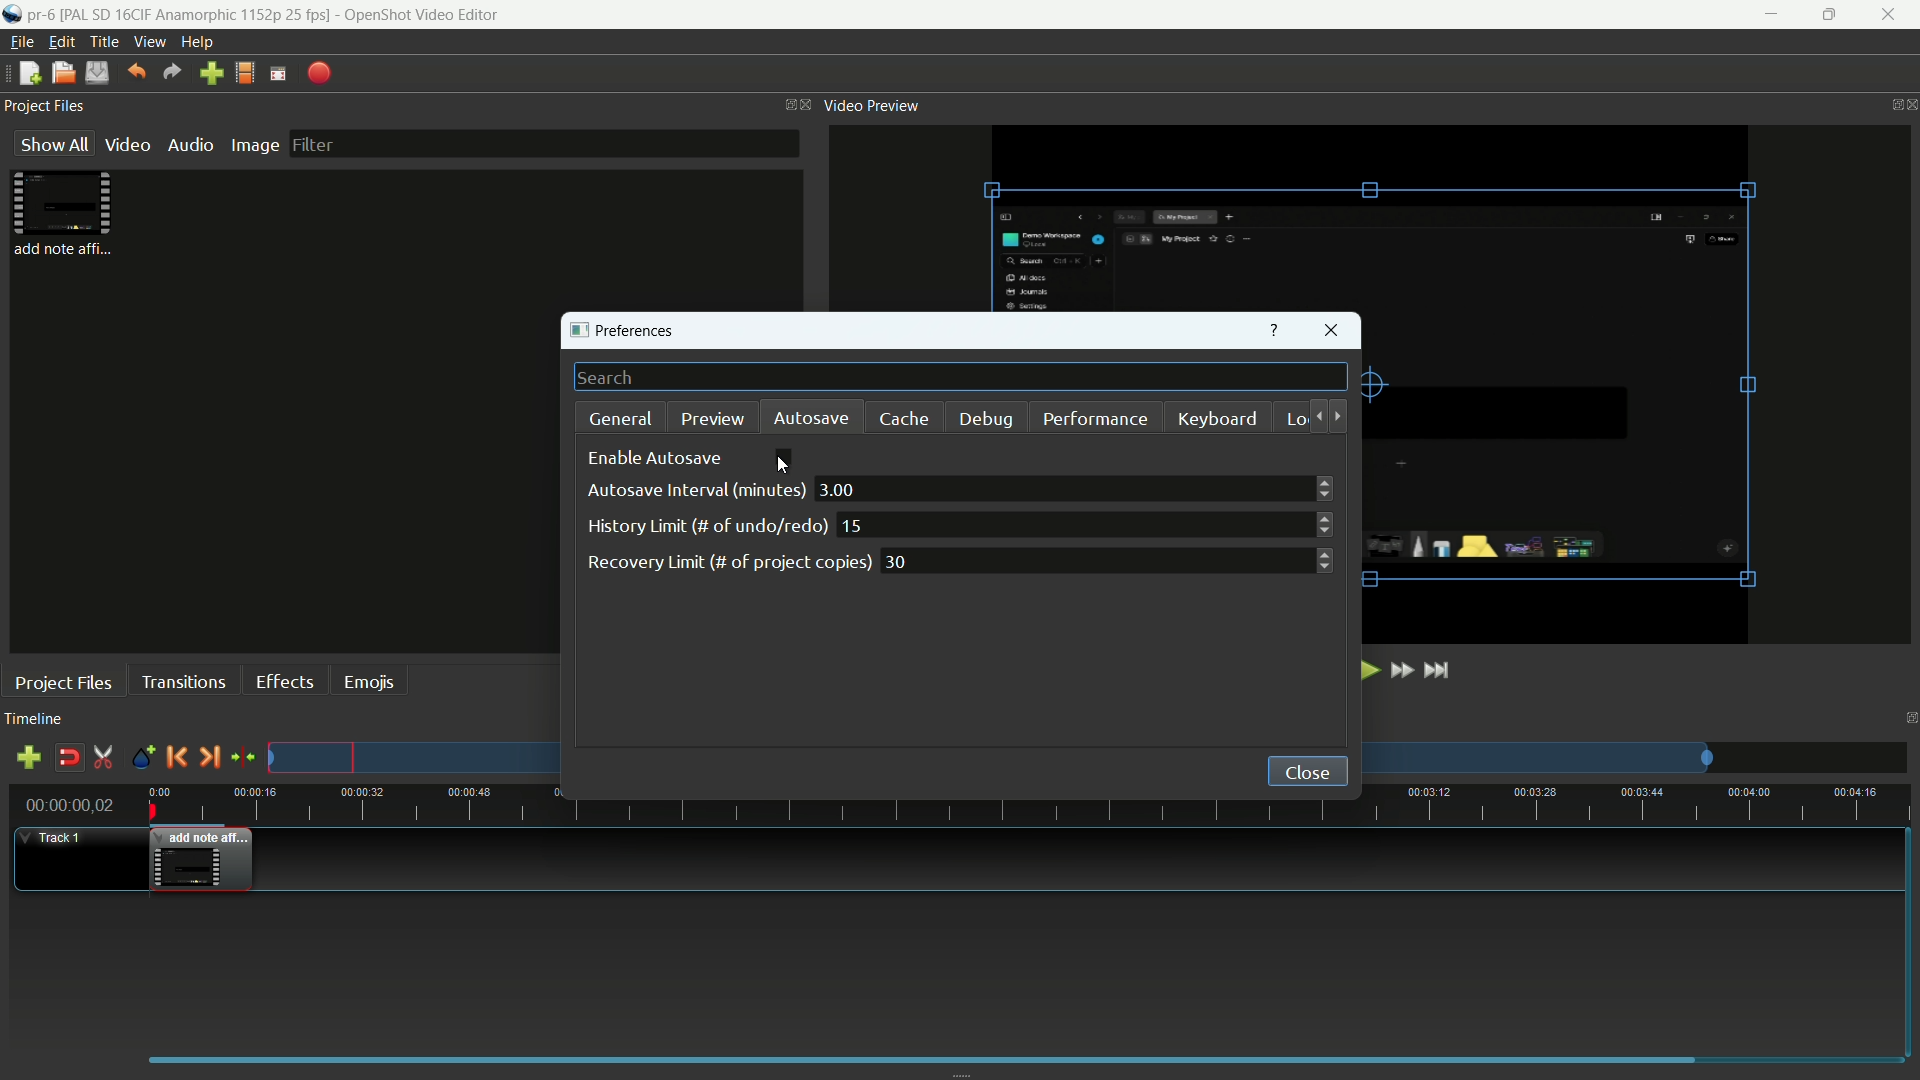  I want to click on edit menu, so click(62, 44).